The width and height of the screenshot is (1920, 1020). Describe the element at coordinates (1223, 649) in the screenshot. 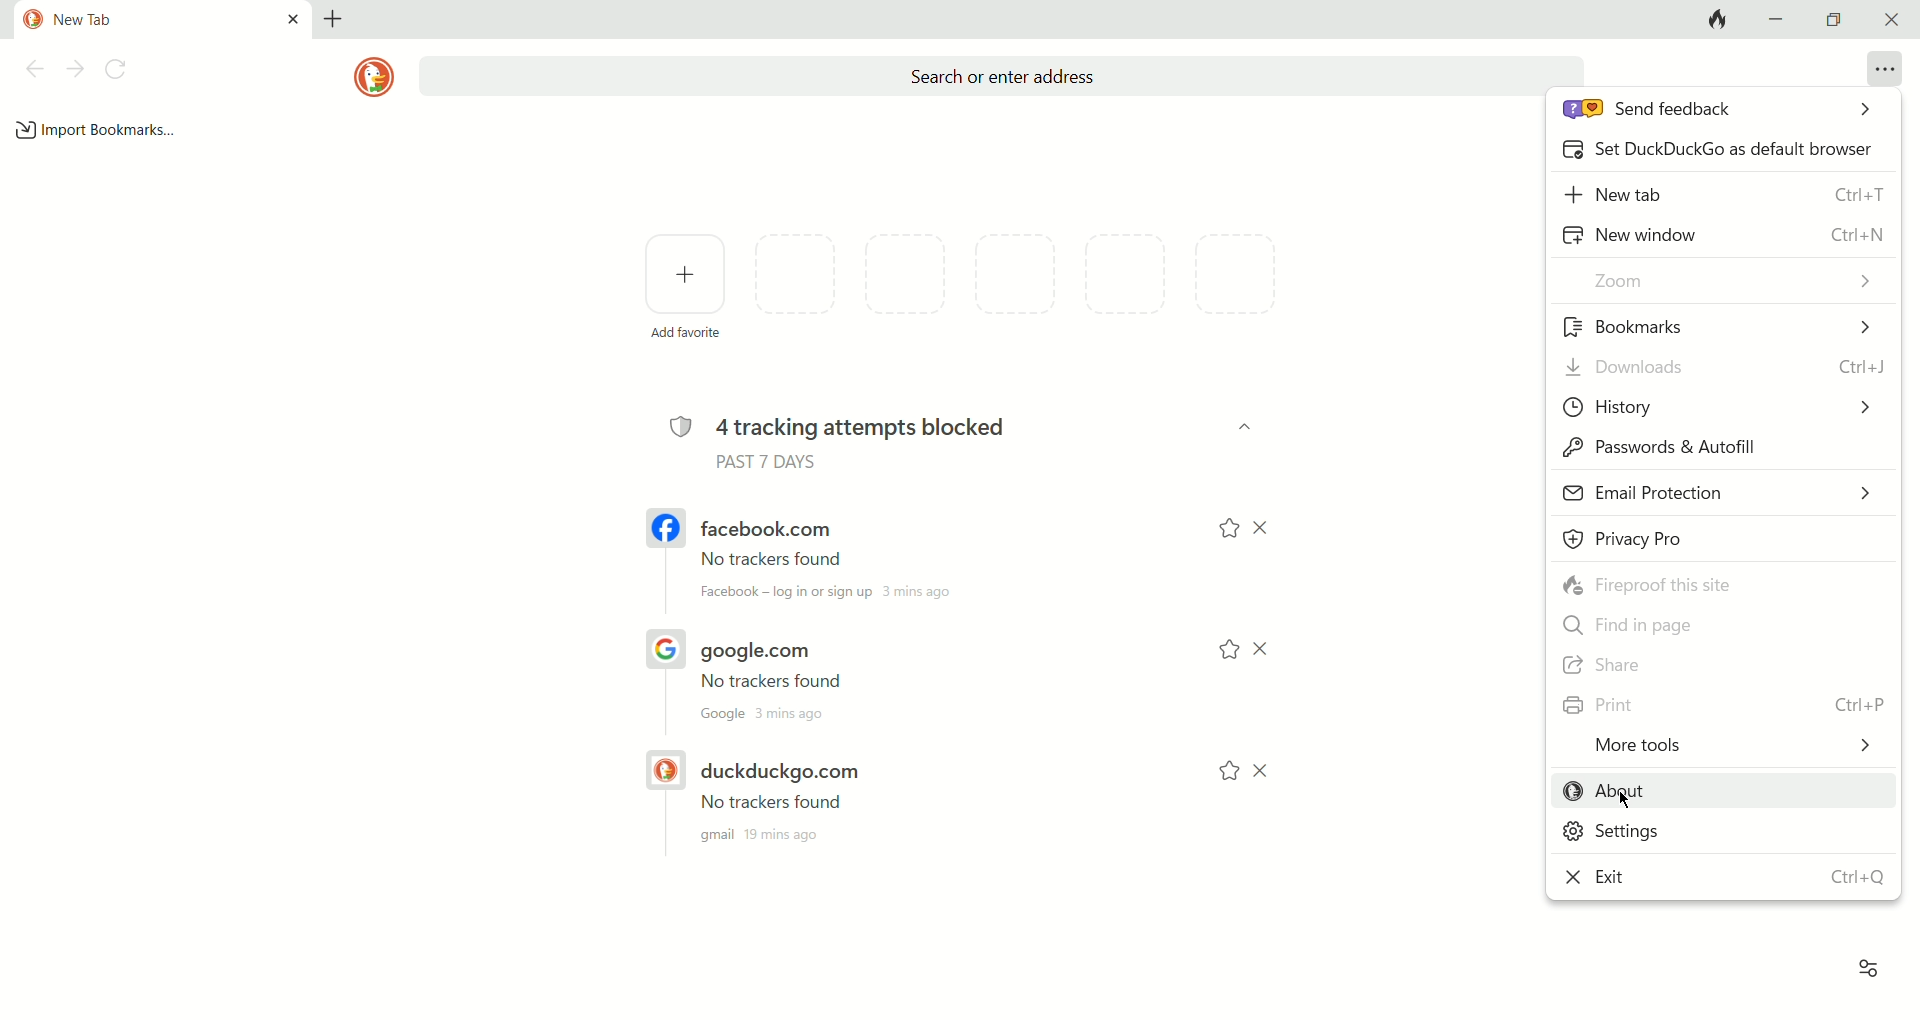

I see `add to favorites` at that location.